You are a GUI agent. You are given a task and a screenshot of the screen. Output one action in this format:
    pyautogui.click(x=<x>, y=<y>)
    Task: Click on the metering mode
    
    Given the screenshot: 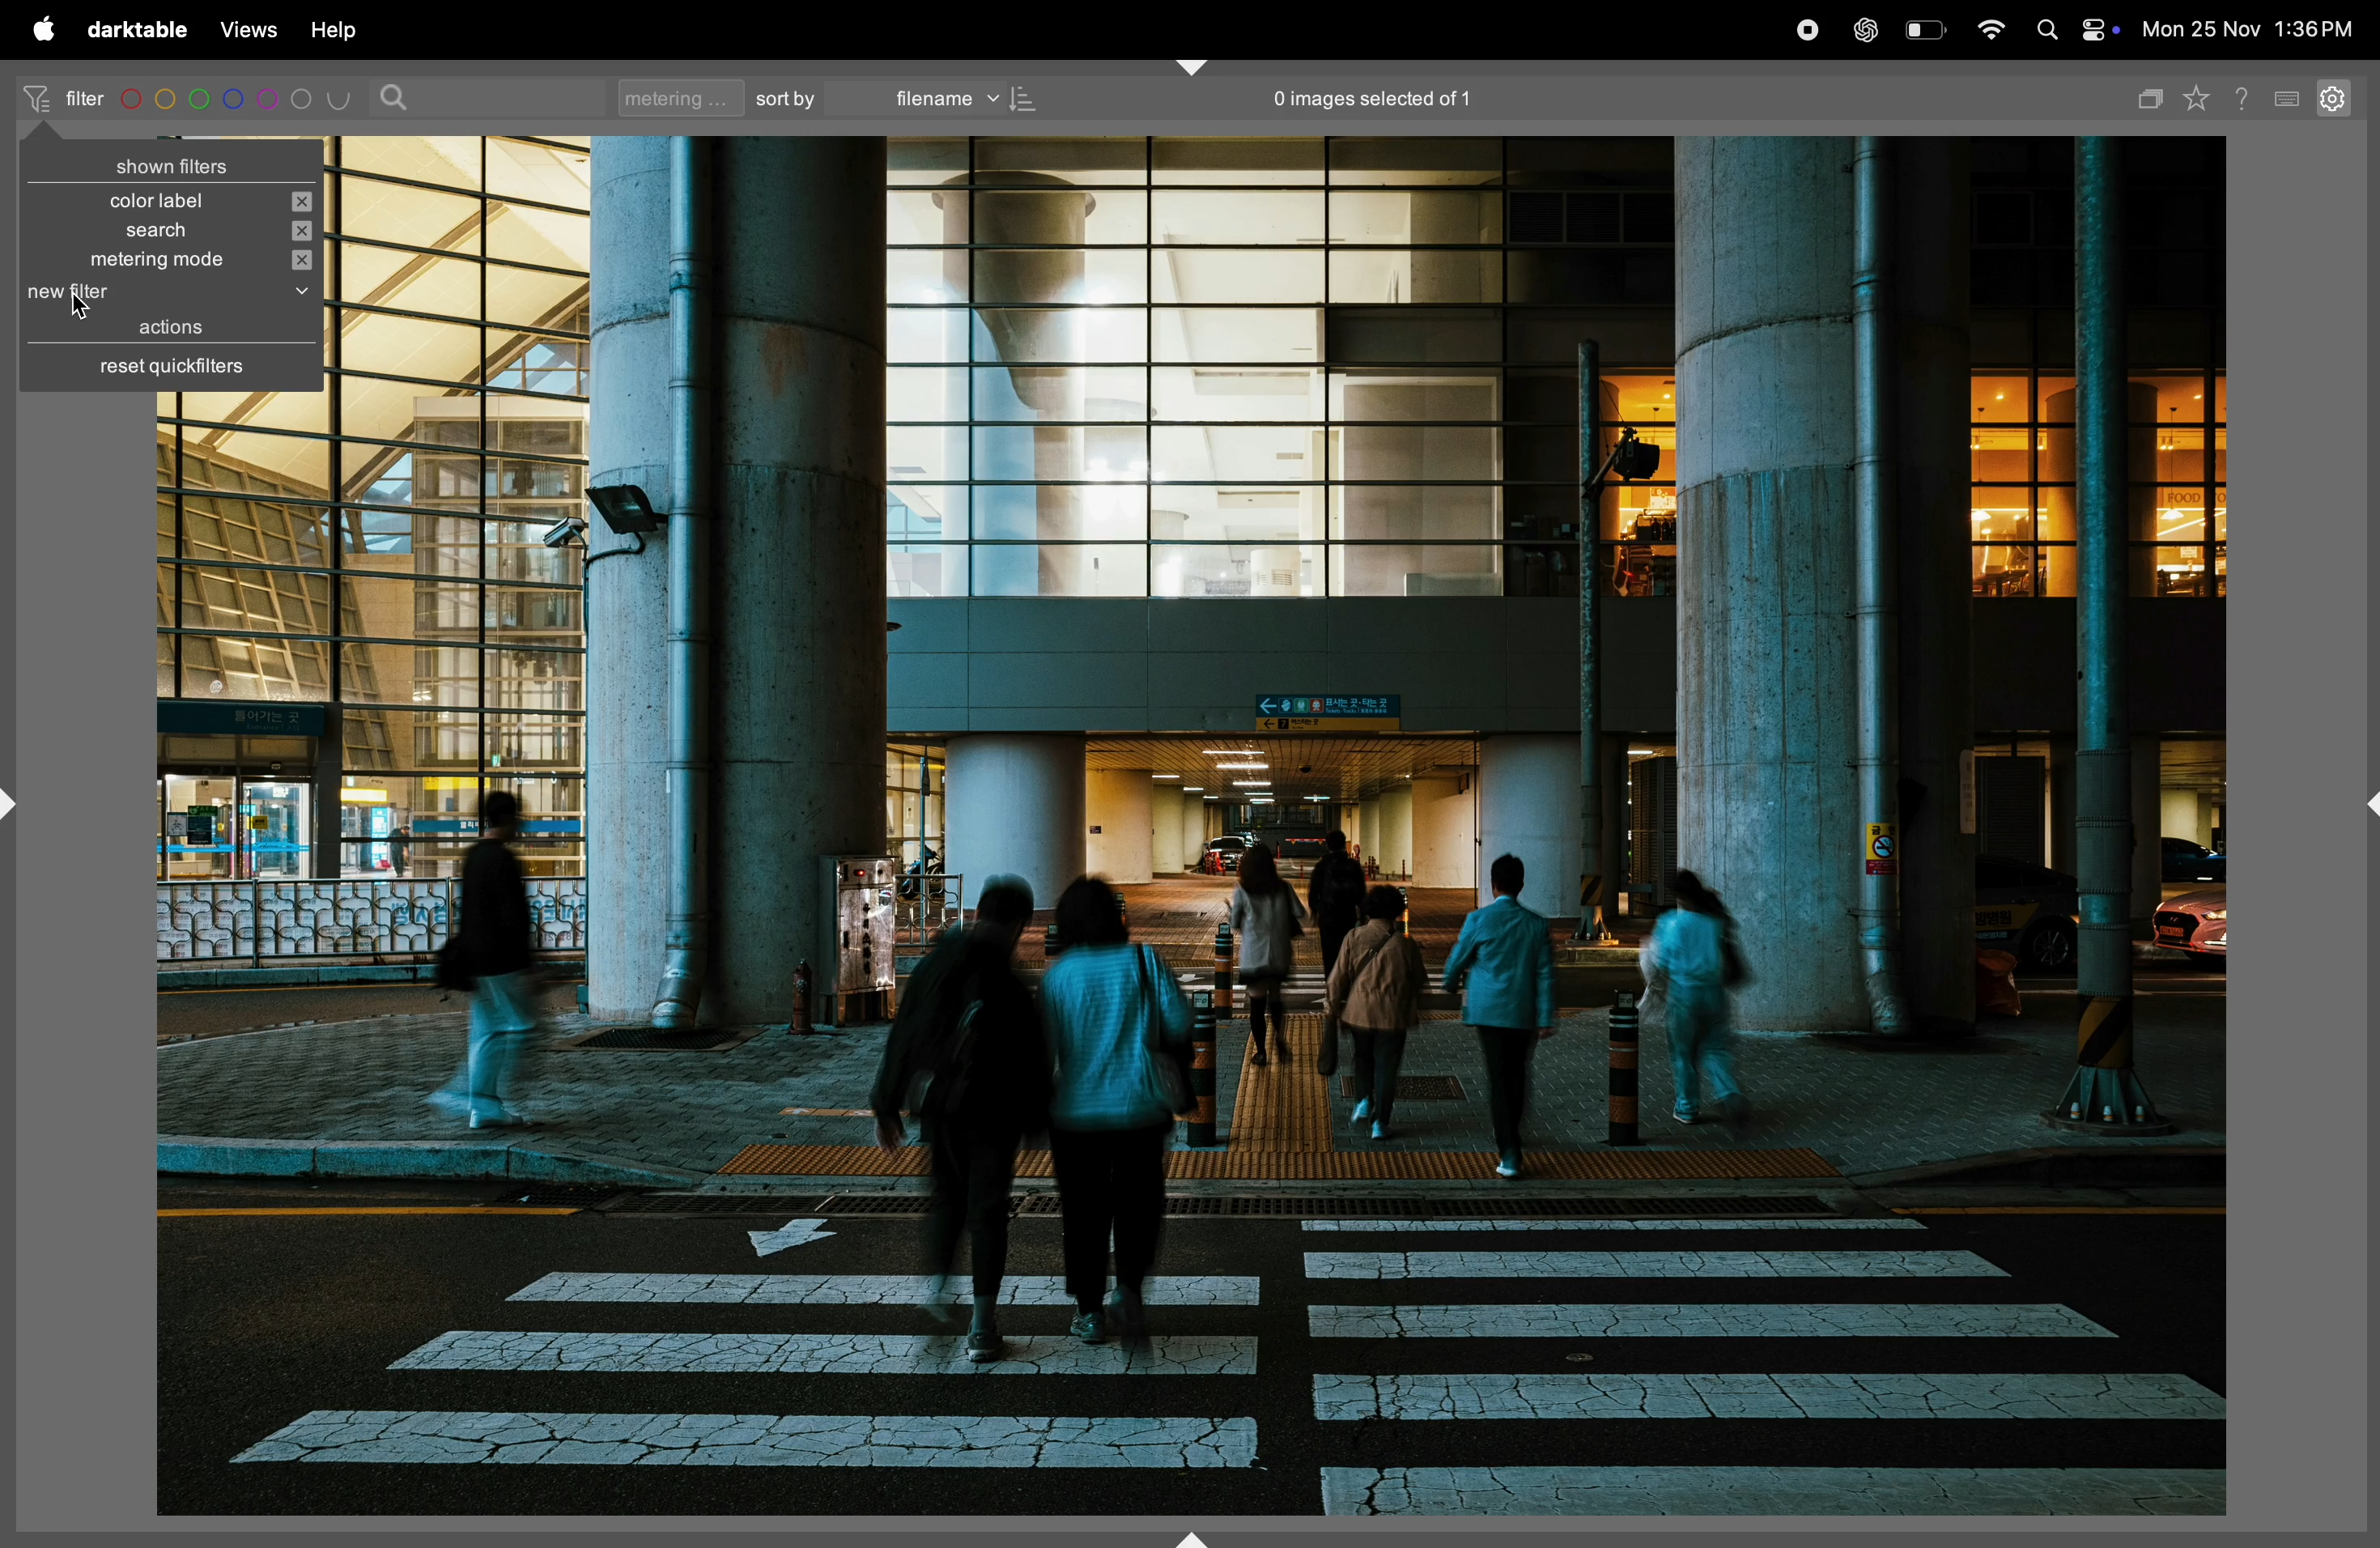 What is the action you would take?
    pyautogui.click(x=167, y=262)
    